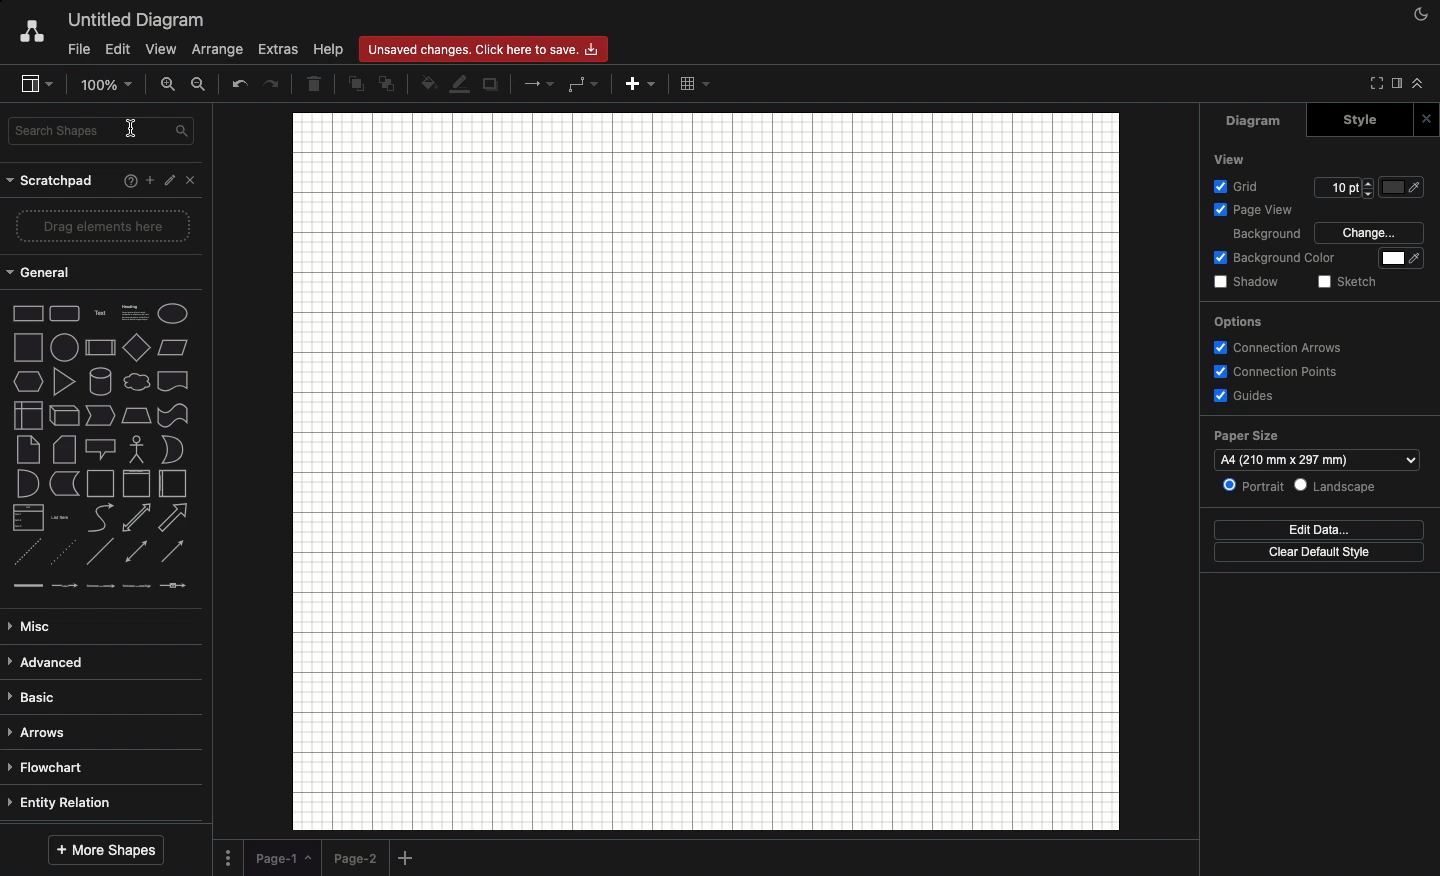  Describe the element at coordinates (167, 178) in the screenshot. I see `Edit` at that location.